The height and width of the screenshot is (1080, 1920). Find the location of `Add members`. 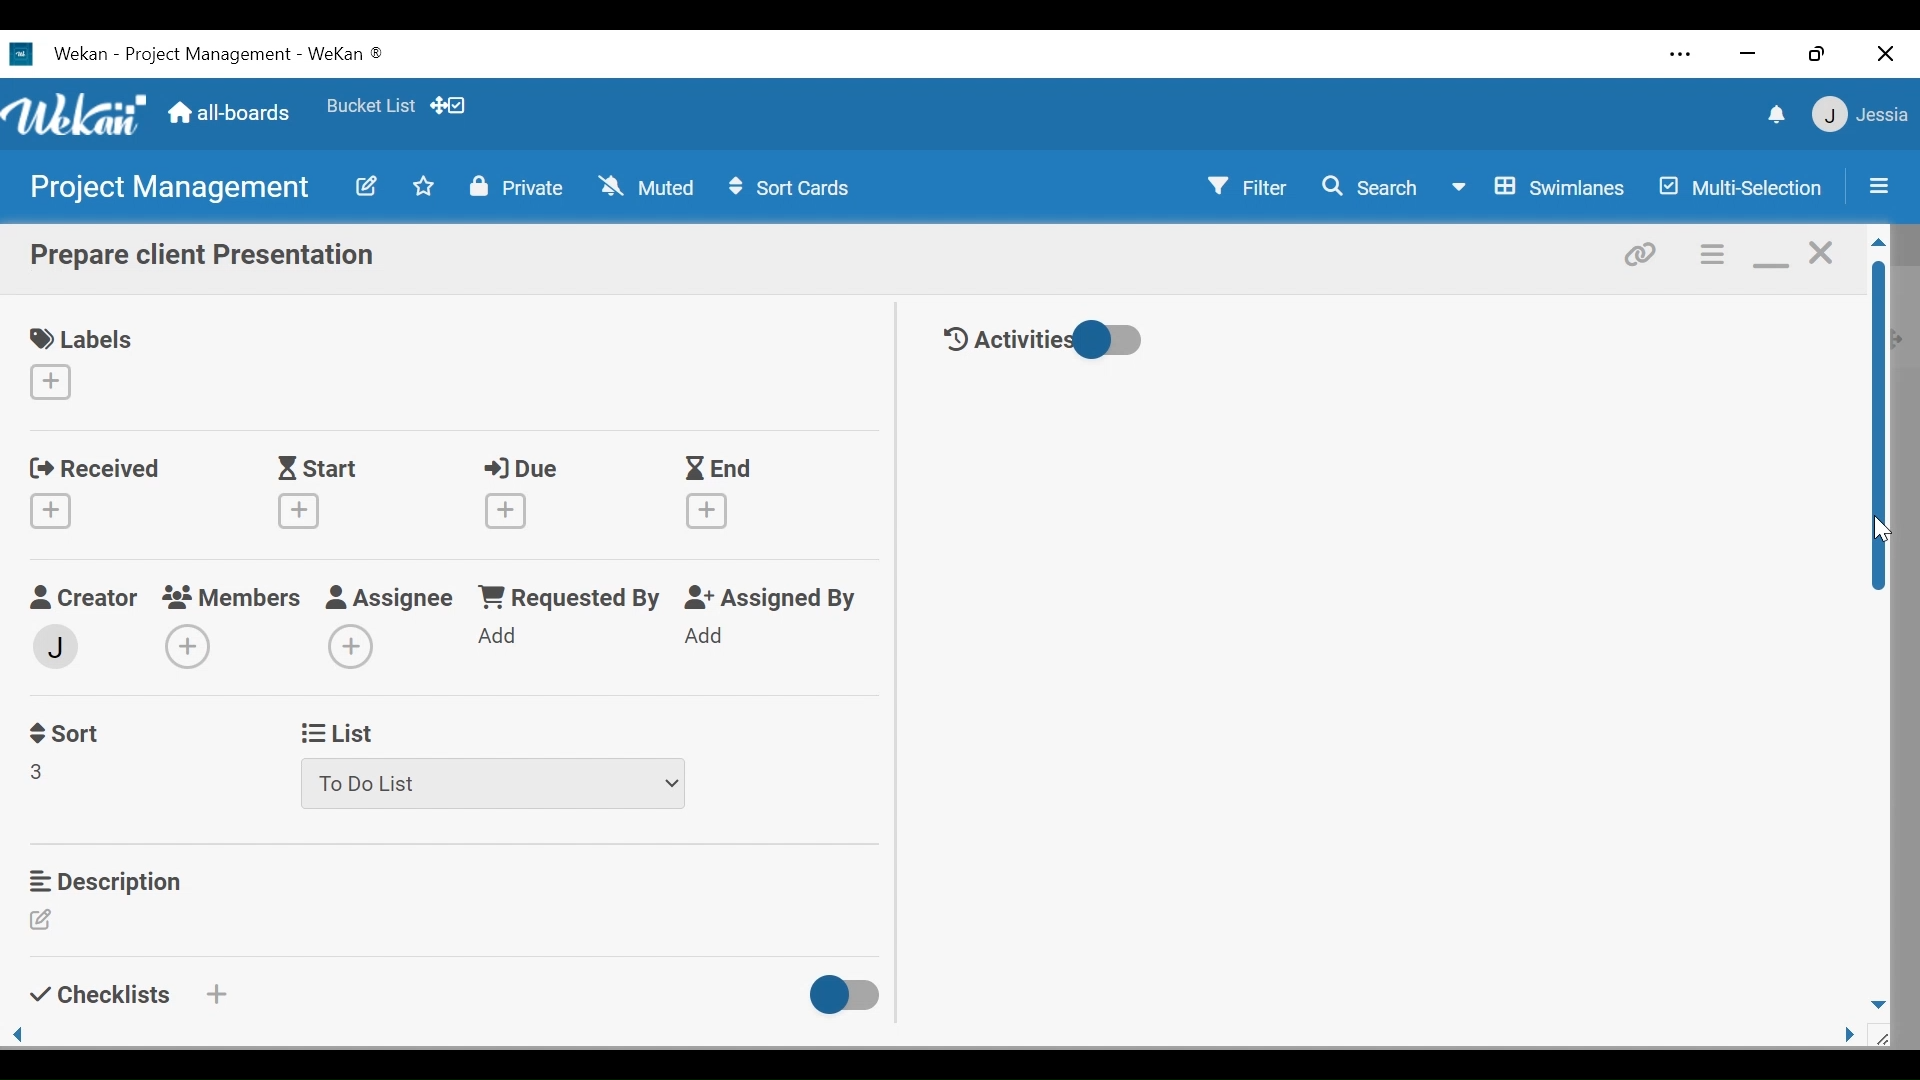

Add members is located at coordinates (189, 648).